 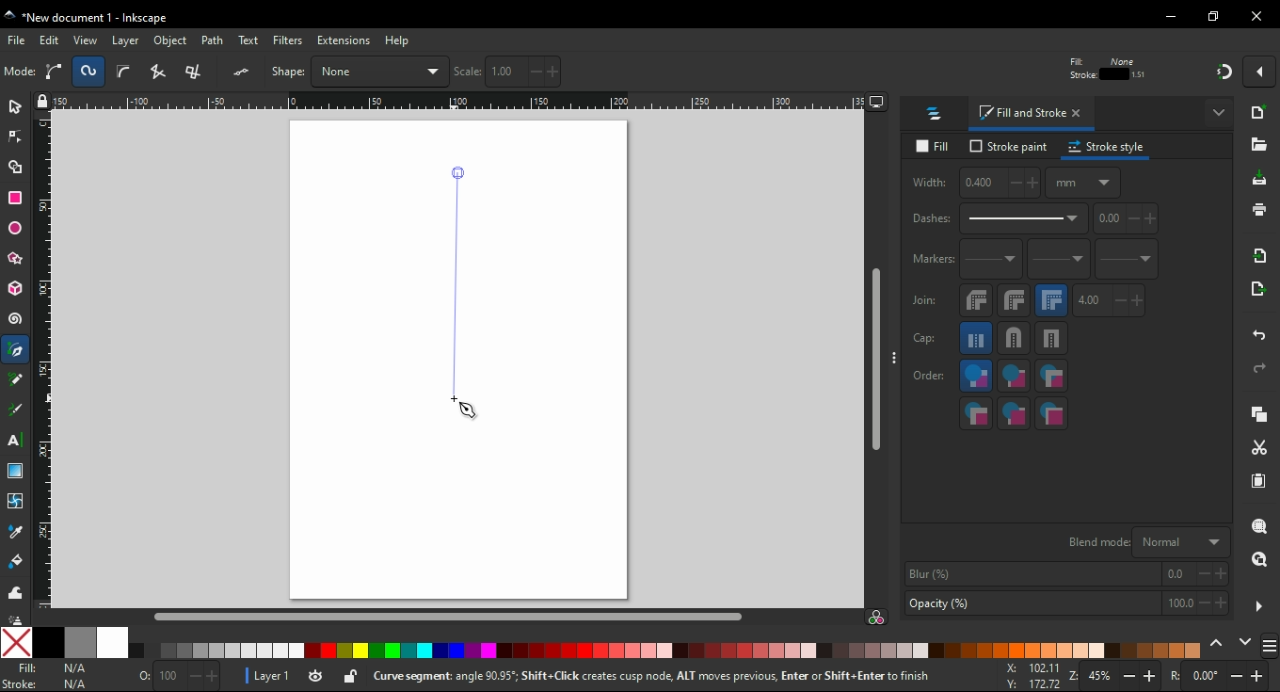 What do you see at coordinates (452, 615) in the screenshot?
I see `scroll bar` at bounding box center [452, 615].